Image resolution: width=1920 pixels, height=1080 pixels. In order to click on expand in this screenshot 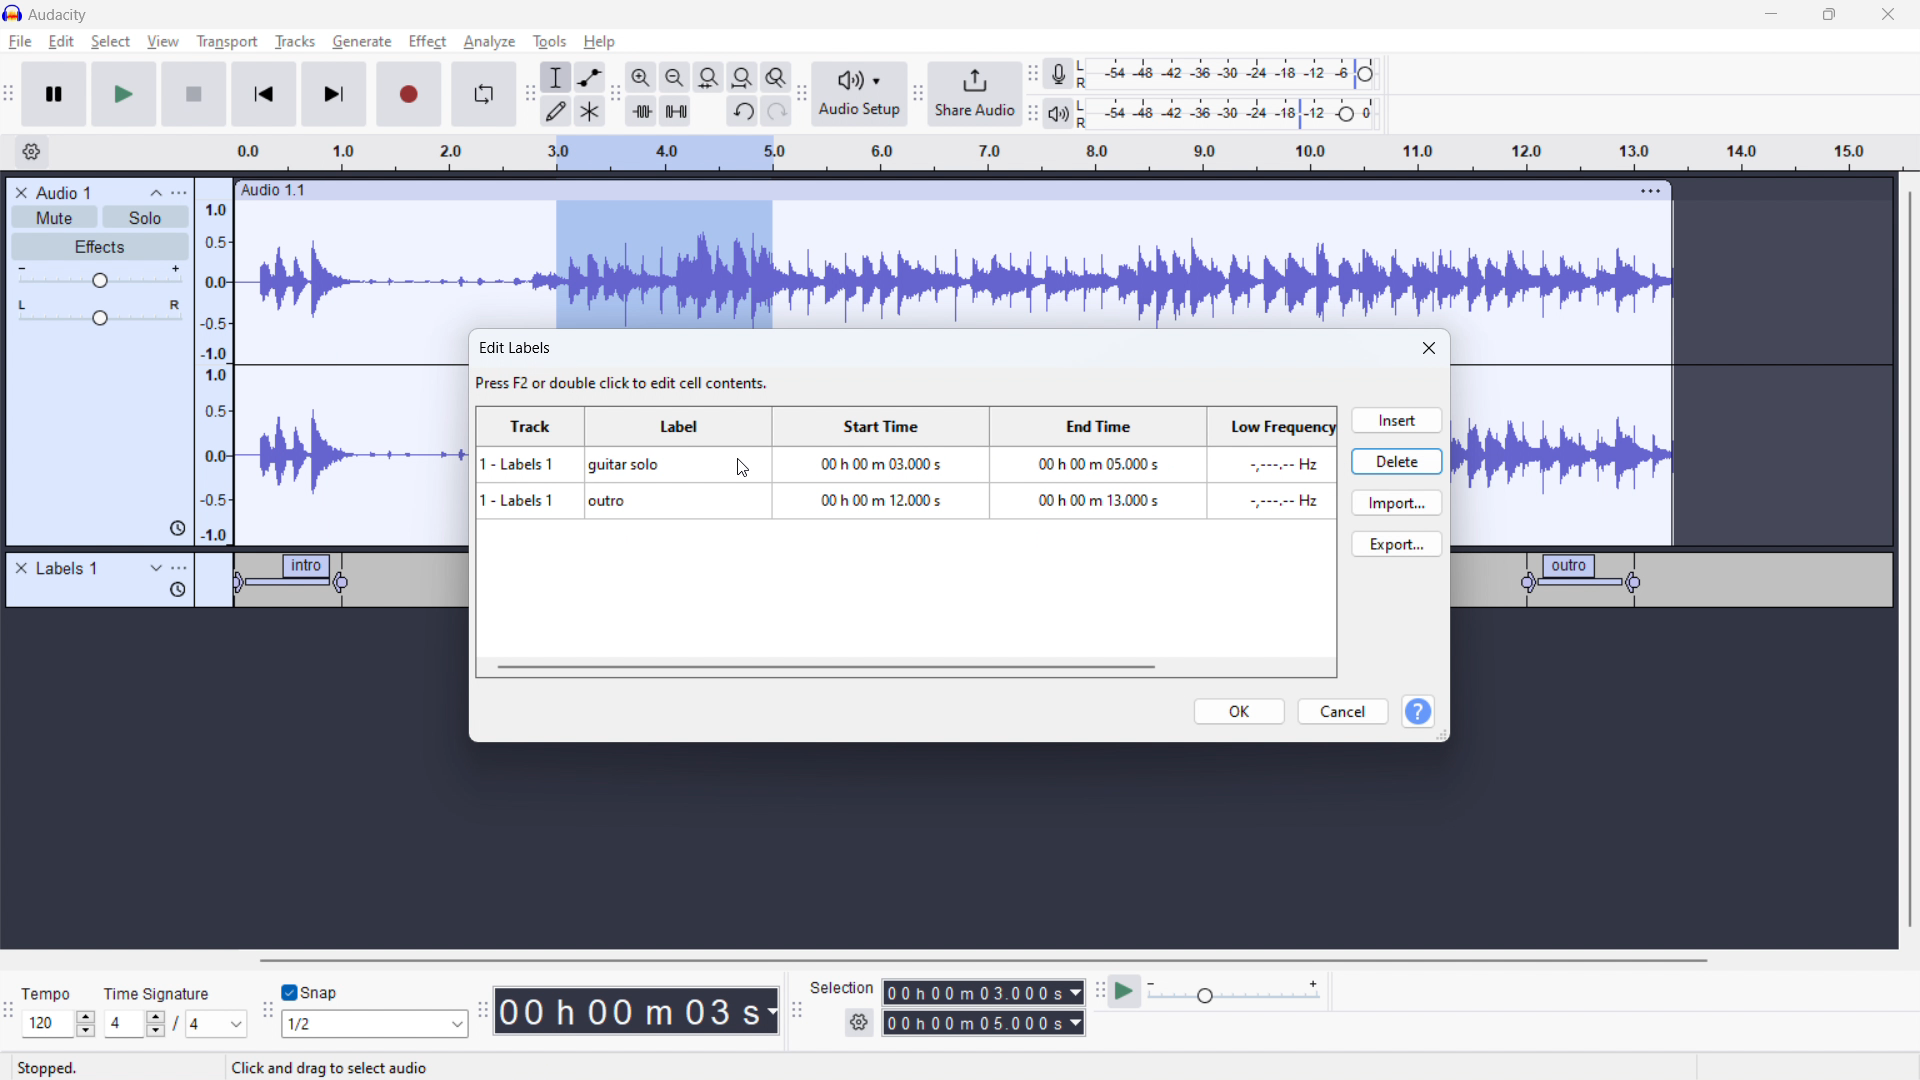, I will do `click(156, 568)`.